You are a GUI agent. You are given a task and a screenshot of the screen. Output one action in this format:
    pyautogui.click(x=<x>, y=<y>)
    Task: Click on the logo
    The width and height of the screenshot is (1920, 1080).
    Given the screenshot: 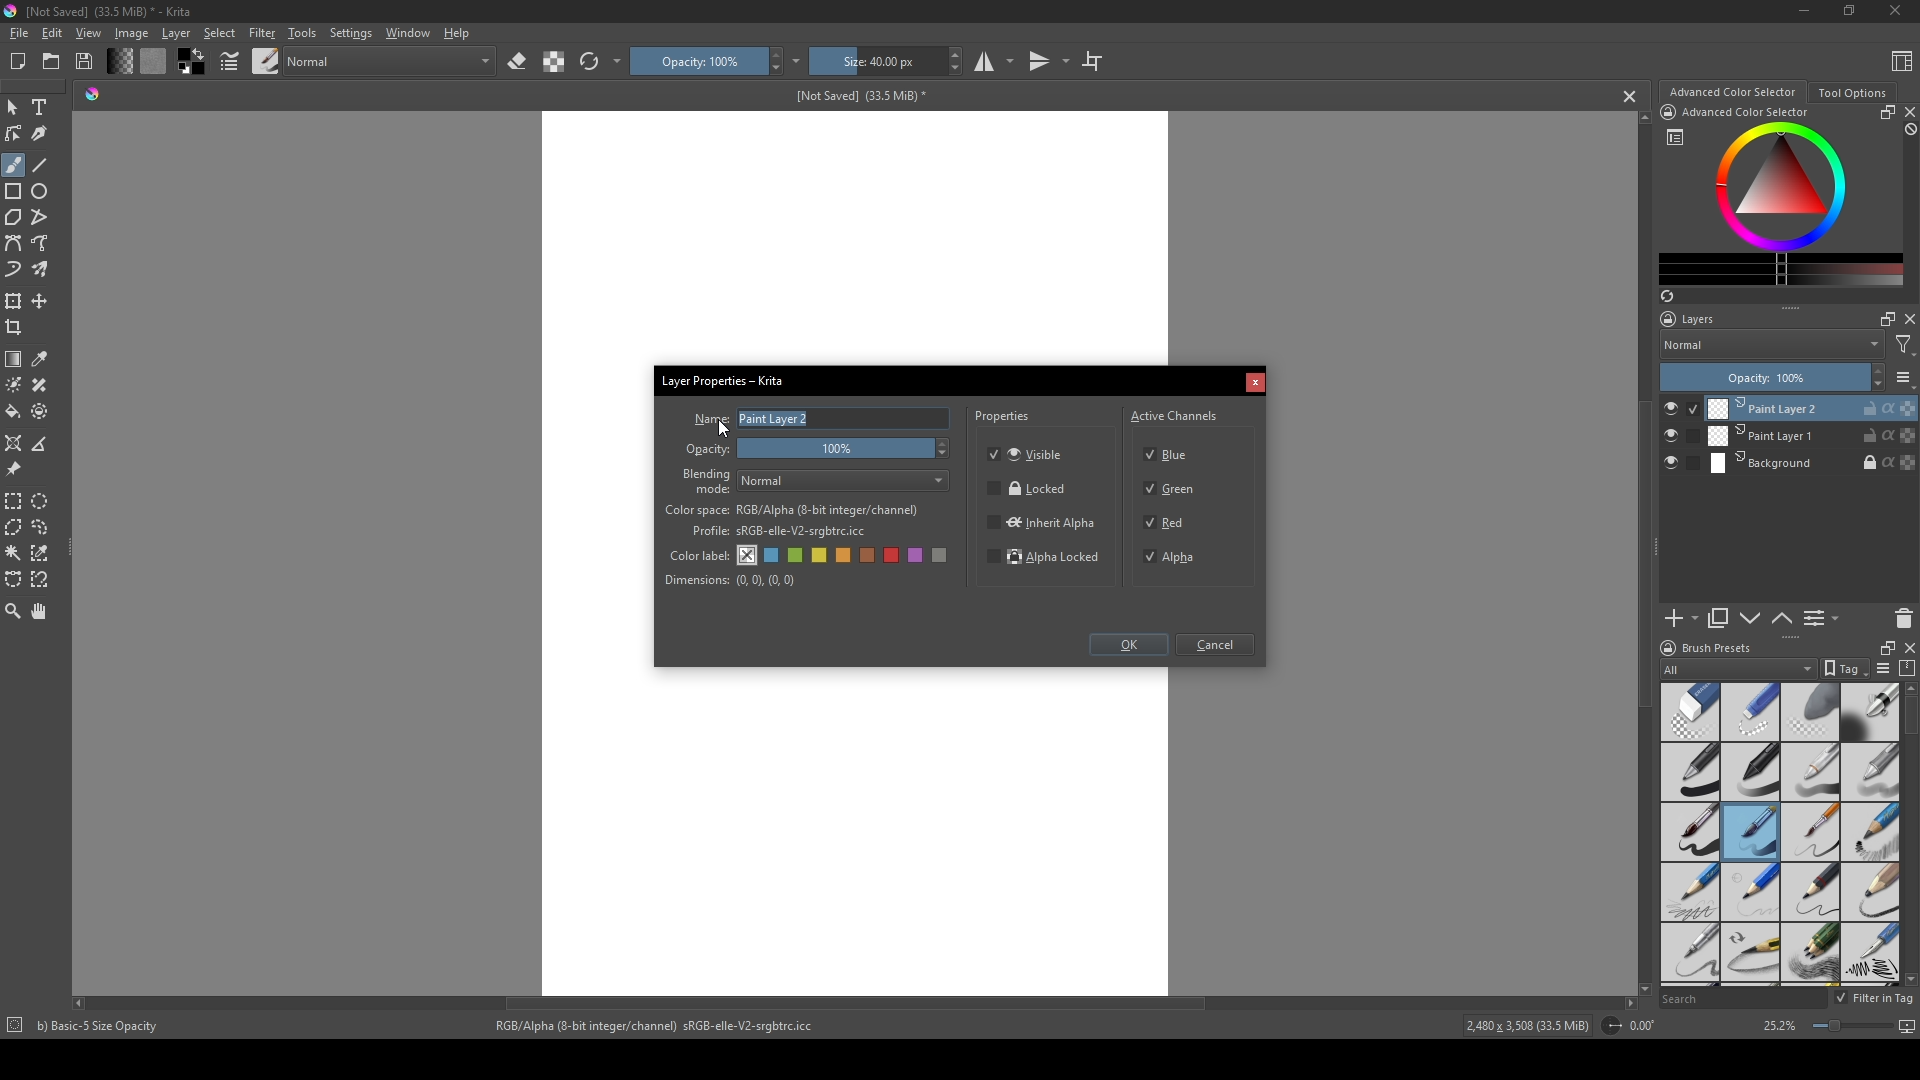 What is the action you would take?
    pyautogui.click(x=12, y=11)
    